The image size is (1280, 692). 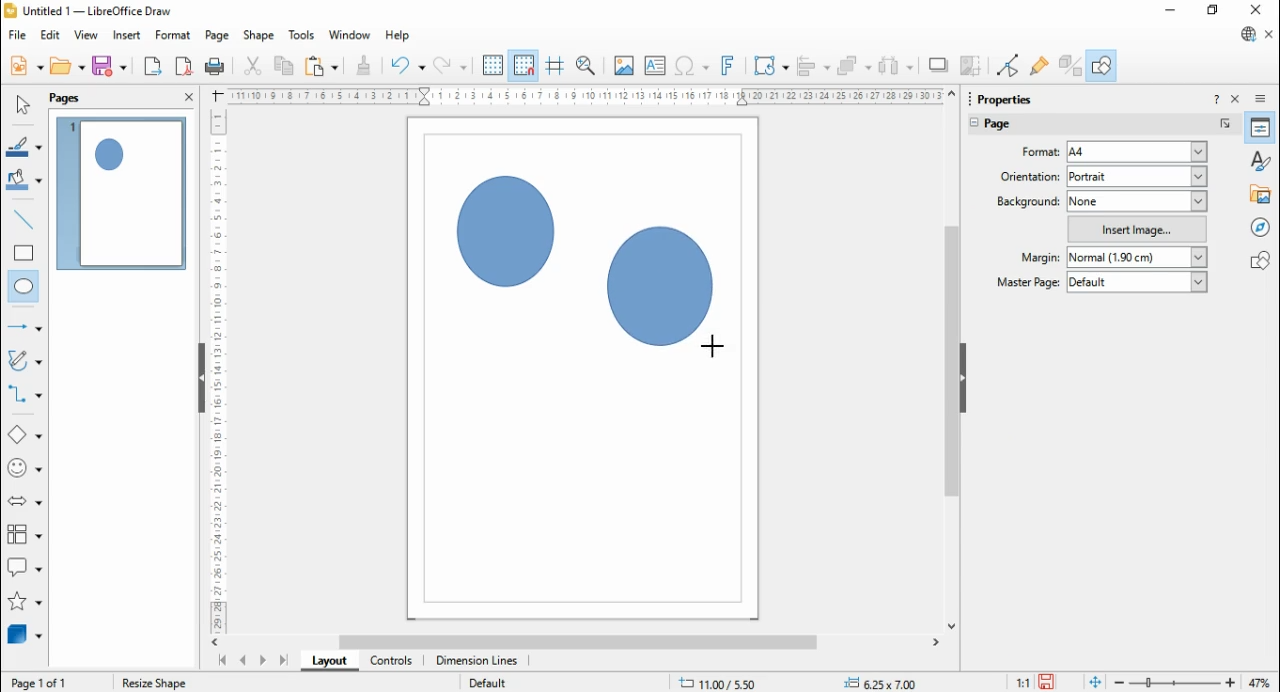 What do you see at coordinates (1172, 10) in the screenshot?
I see `minimize` at bounding box center [1172, 10].